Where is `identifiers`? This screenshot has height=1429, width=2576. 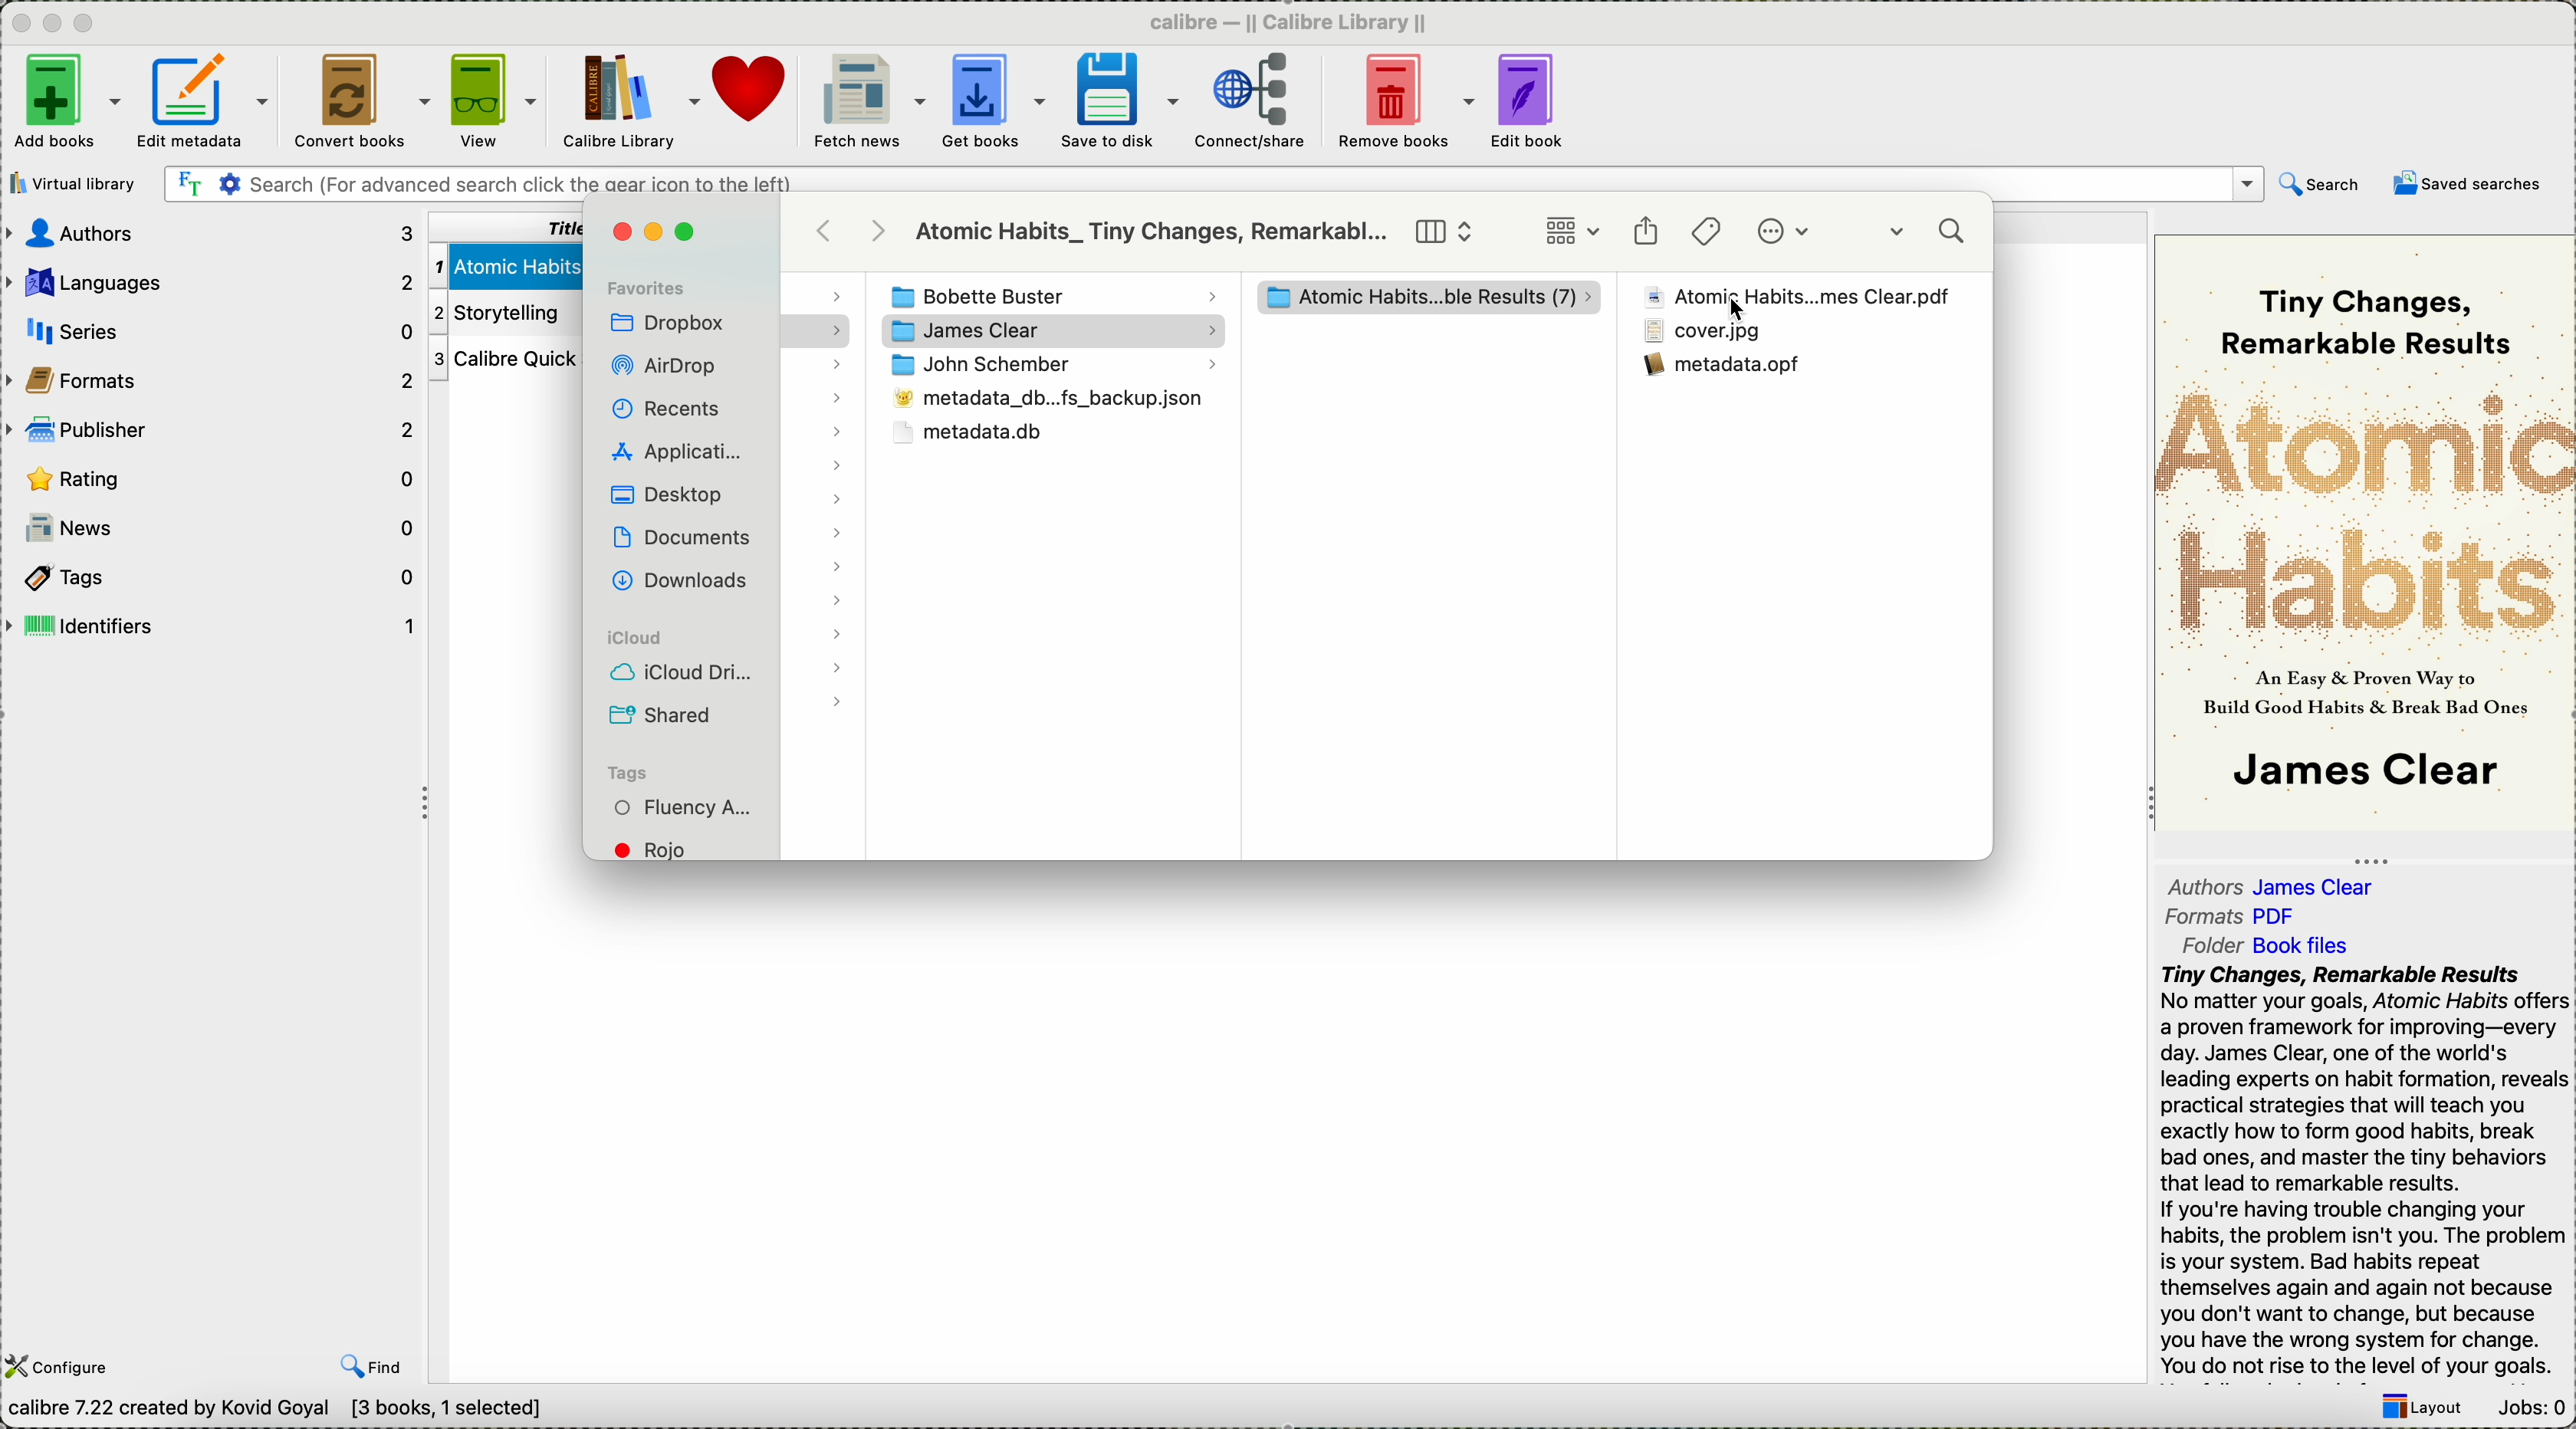 identifiers is located at coordinates (211, 626).